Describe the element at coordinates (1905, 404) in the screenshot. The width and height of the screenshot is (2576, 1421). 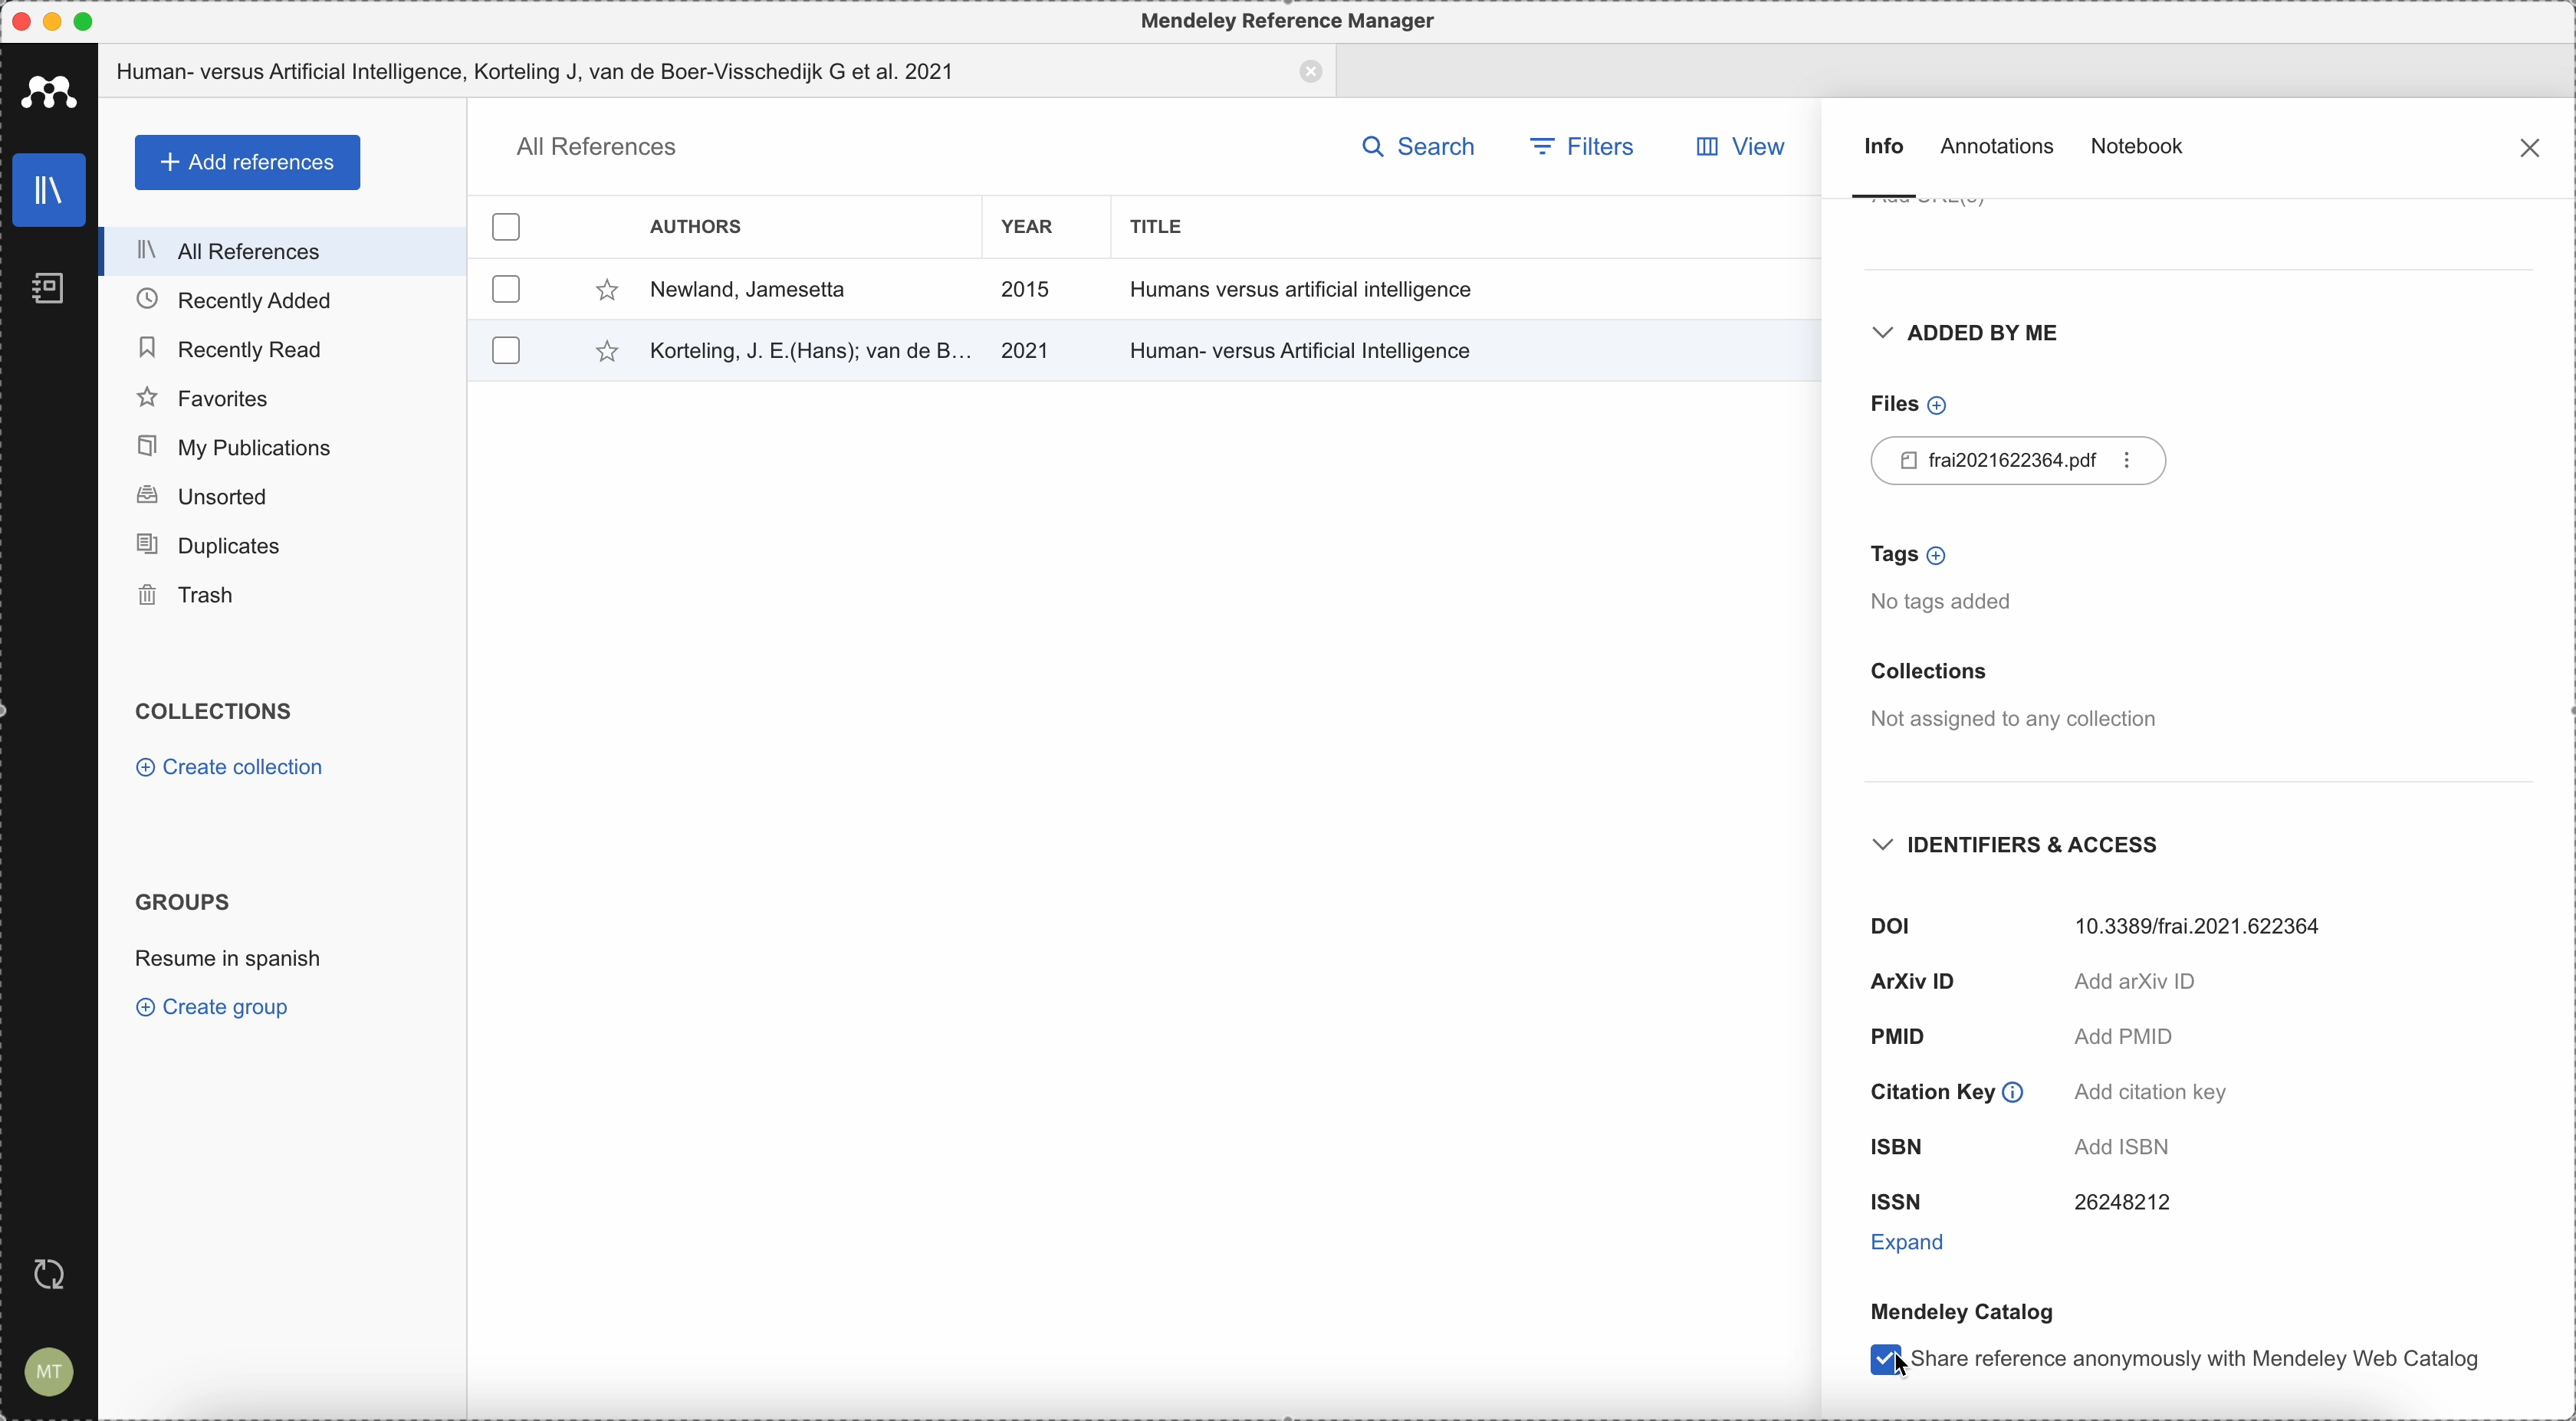
I see `files` at that location.